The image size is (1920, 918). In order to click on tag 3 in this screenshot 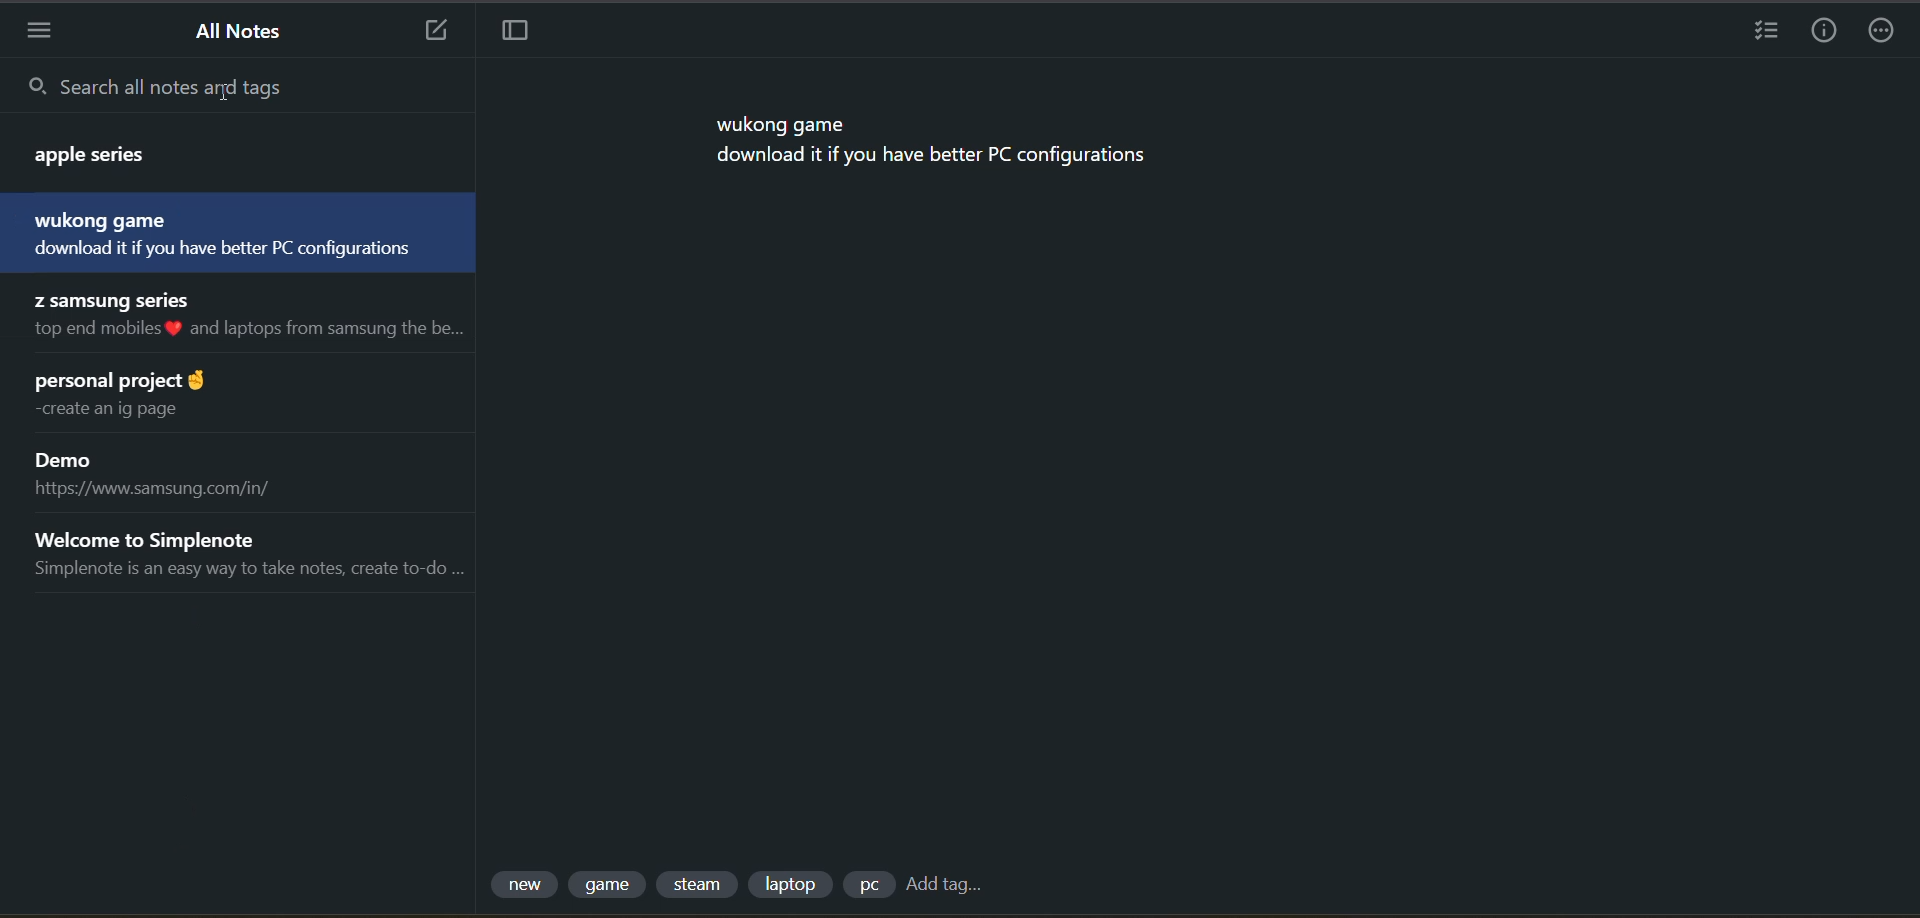, I will do `click(700, 883)`.